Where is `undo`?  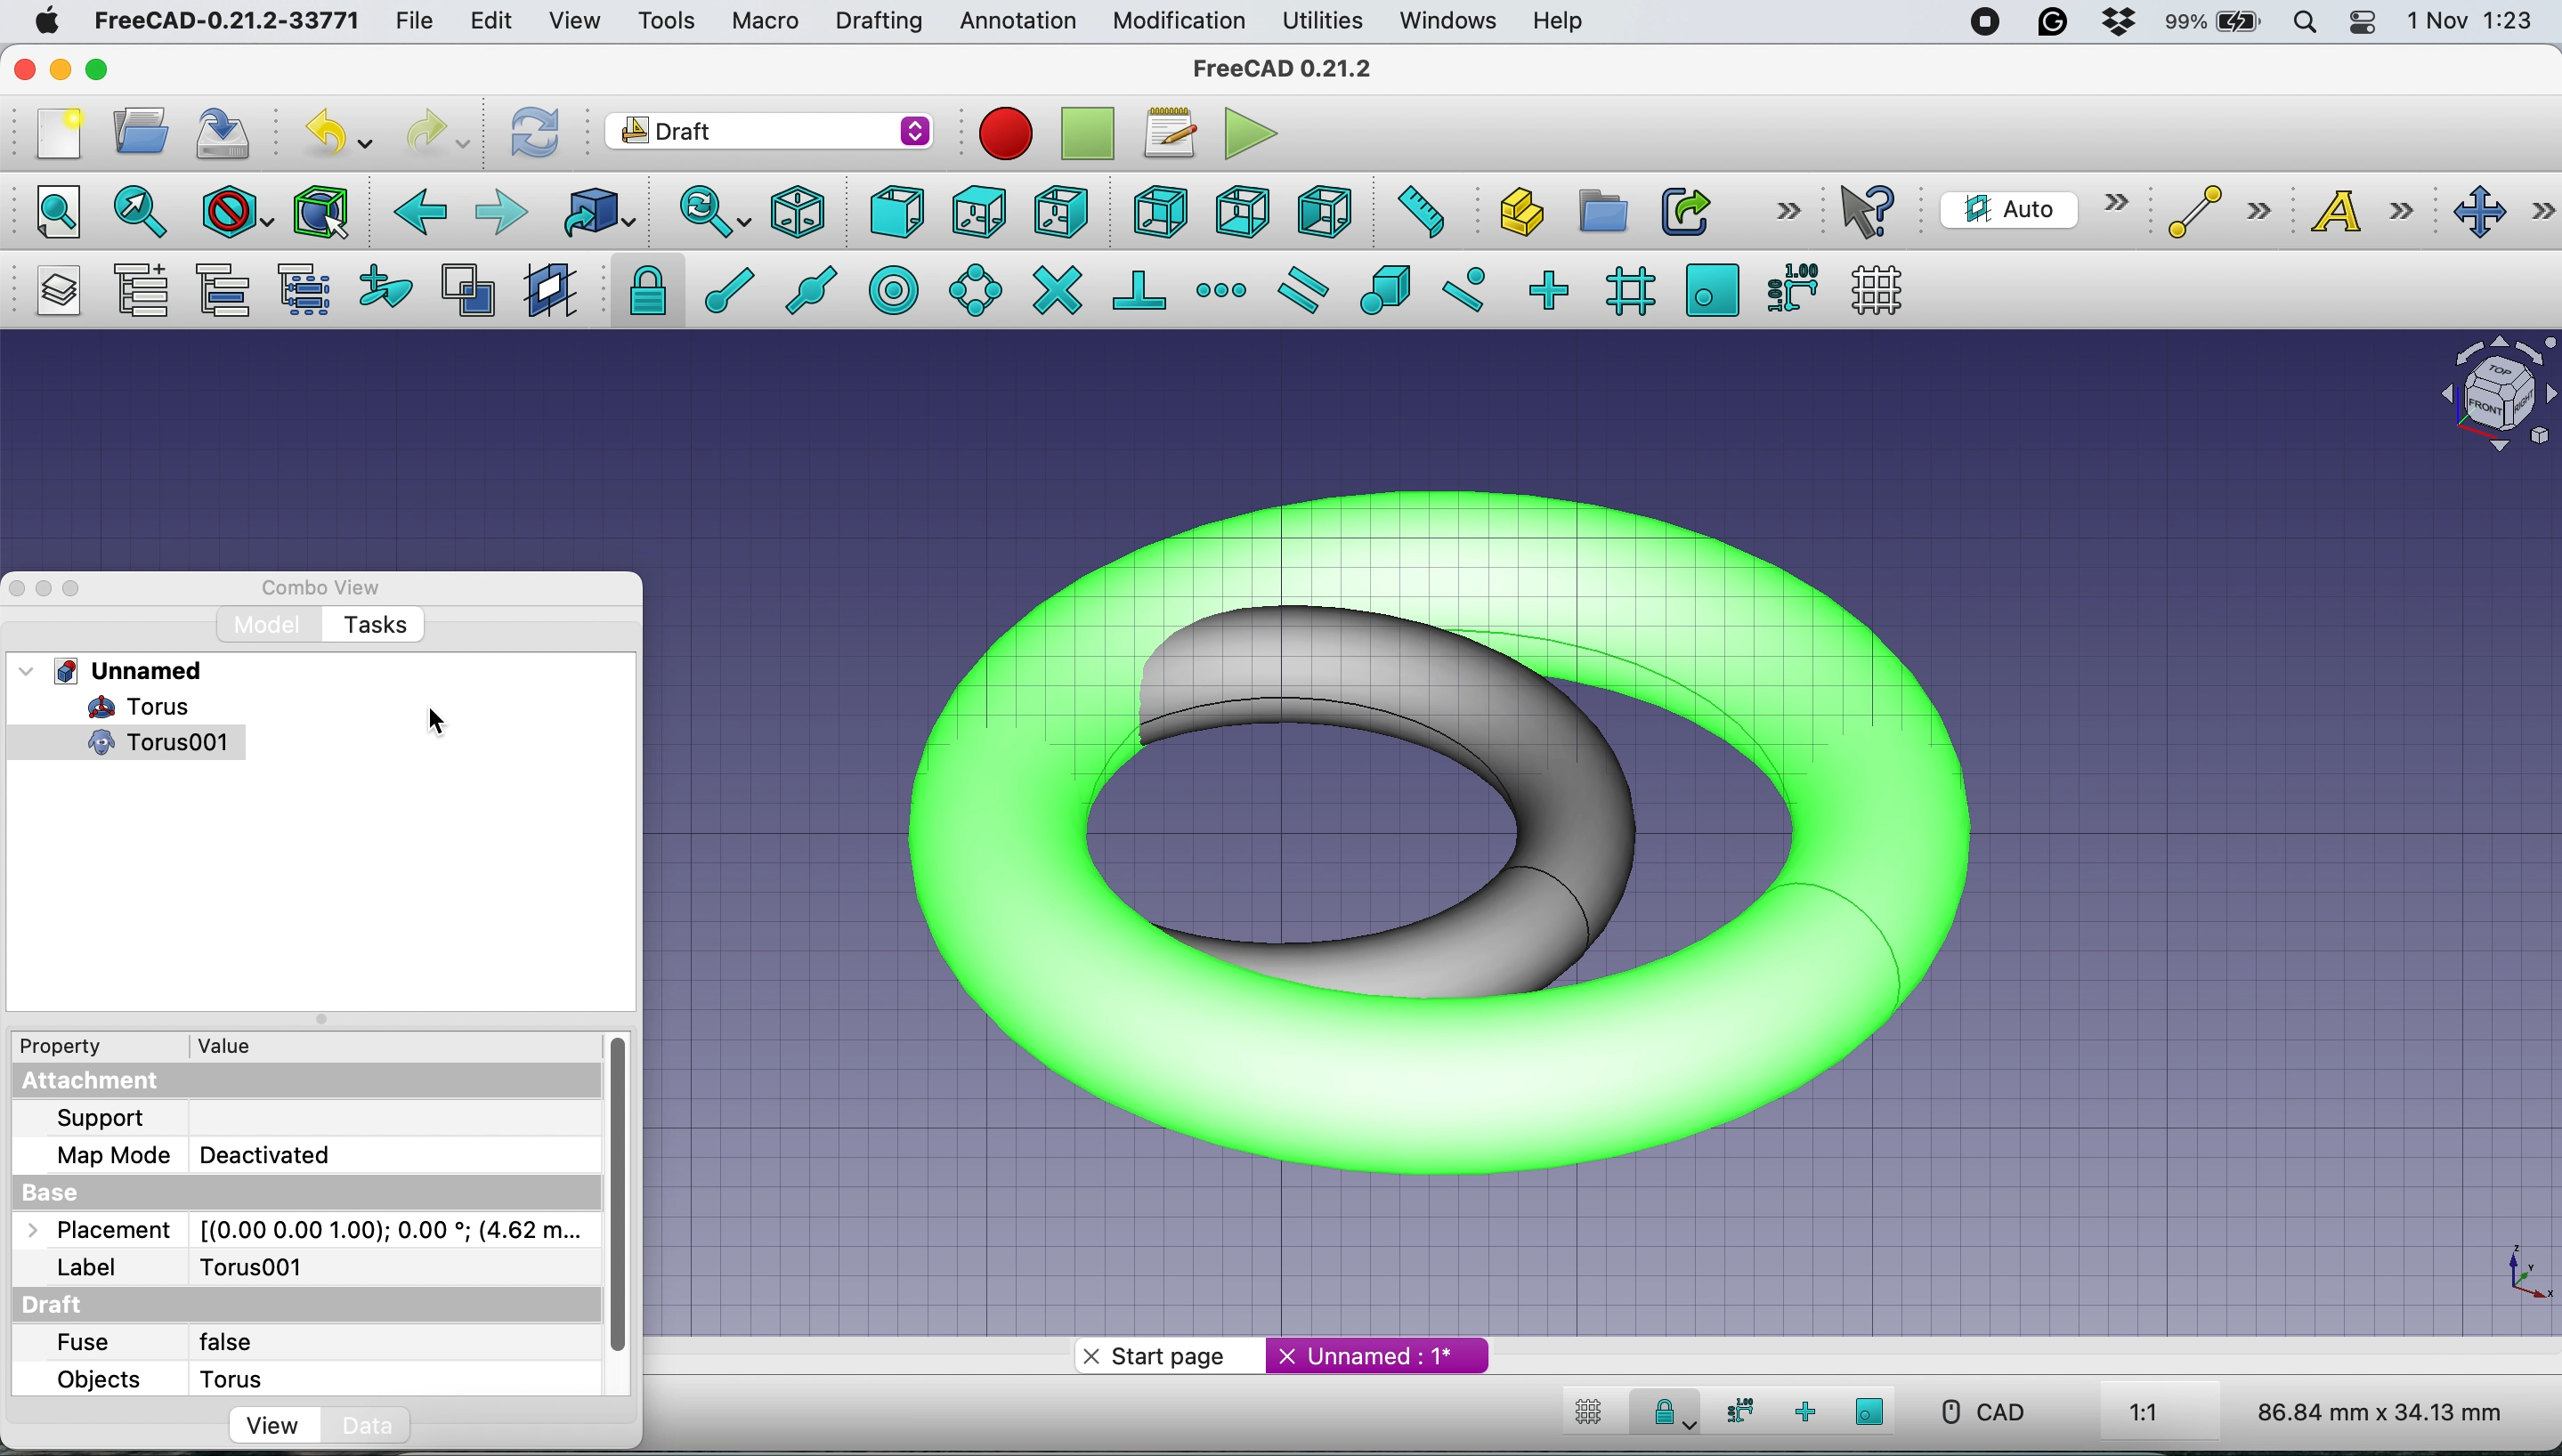 undo is located at coordinates (337, 128).